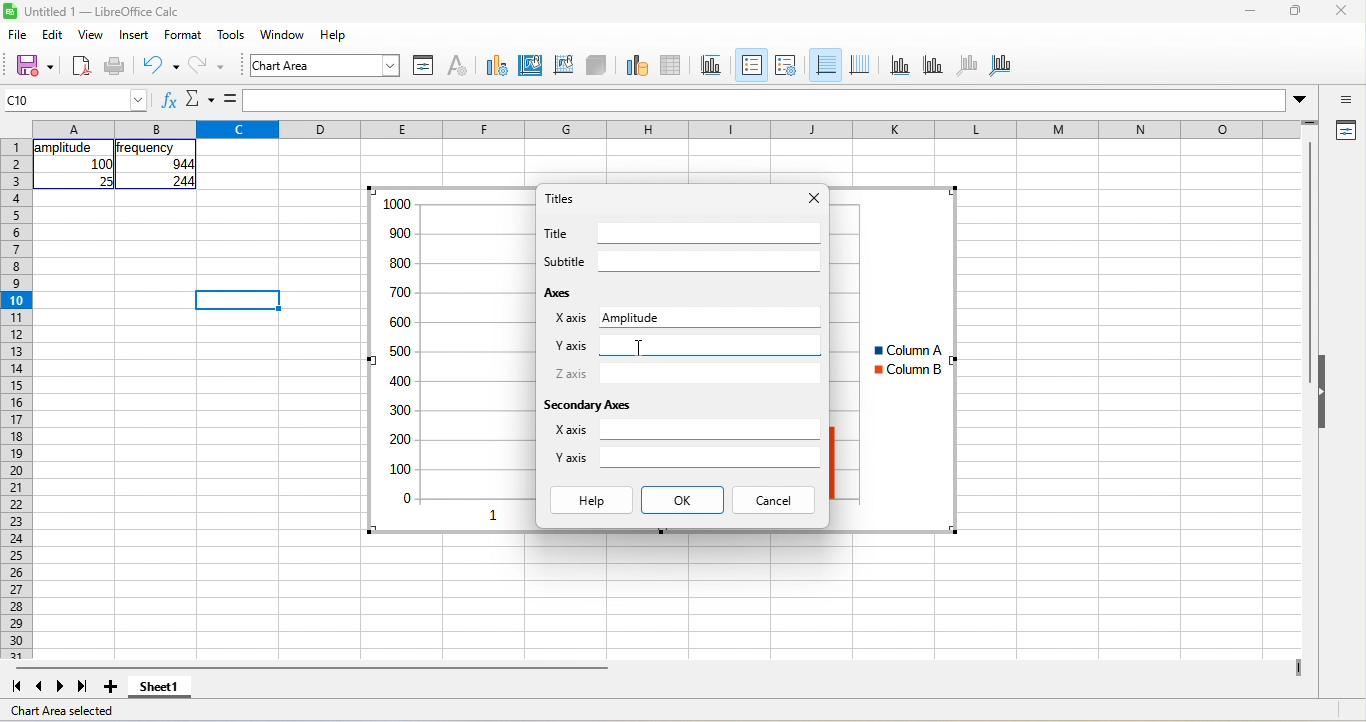 The width and height of the screenshot is (1366, 722). Describe the element at coordinates (894, 359) in the screenshot. I see `Column chart` at that location.